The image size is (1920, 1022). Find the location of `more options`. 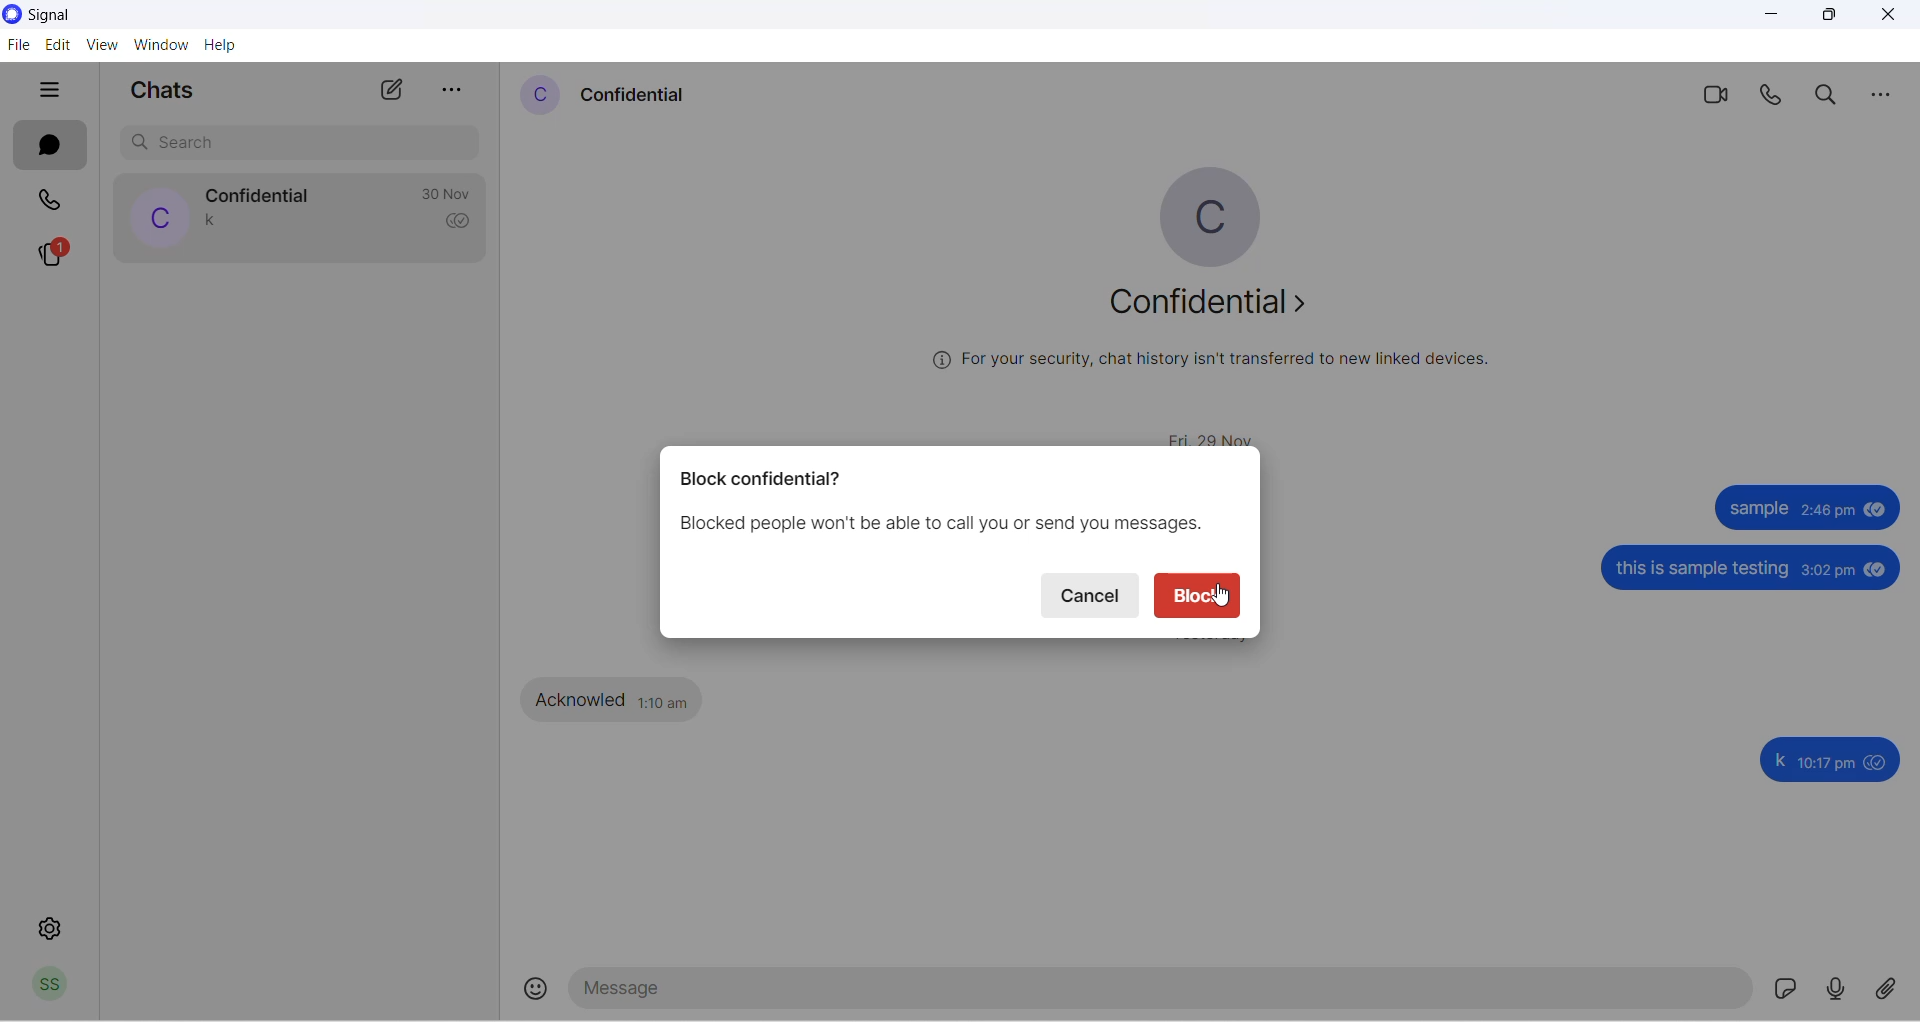

more options is located at coordinates (457, 85).